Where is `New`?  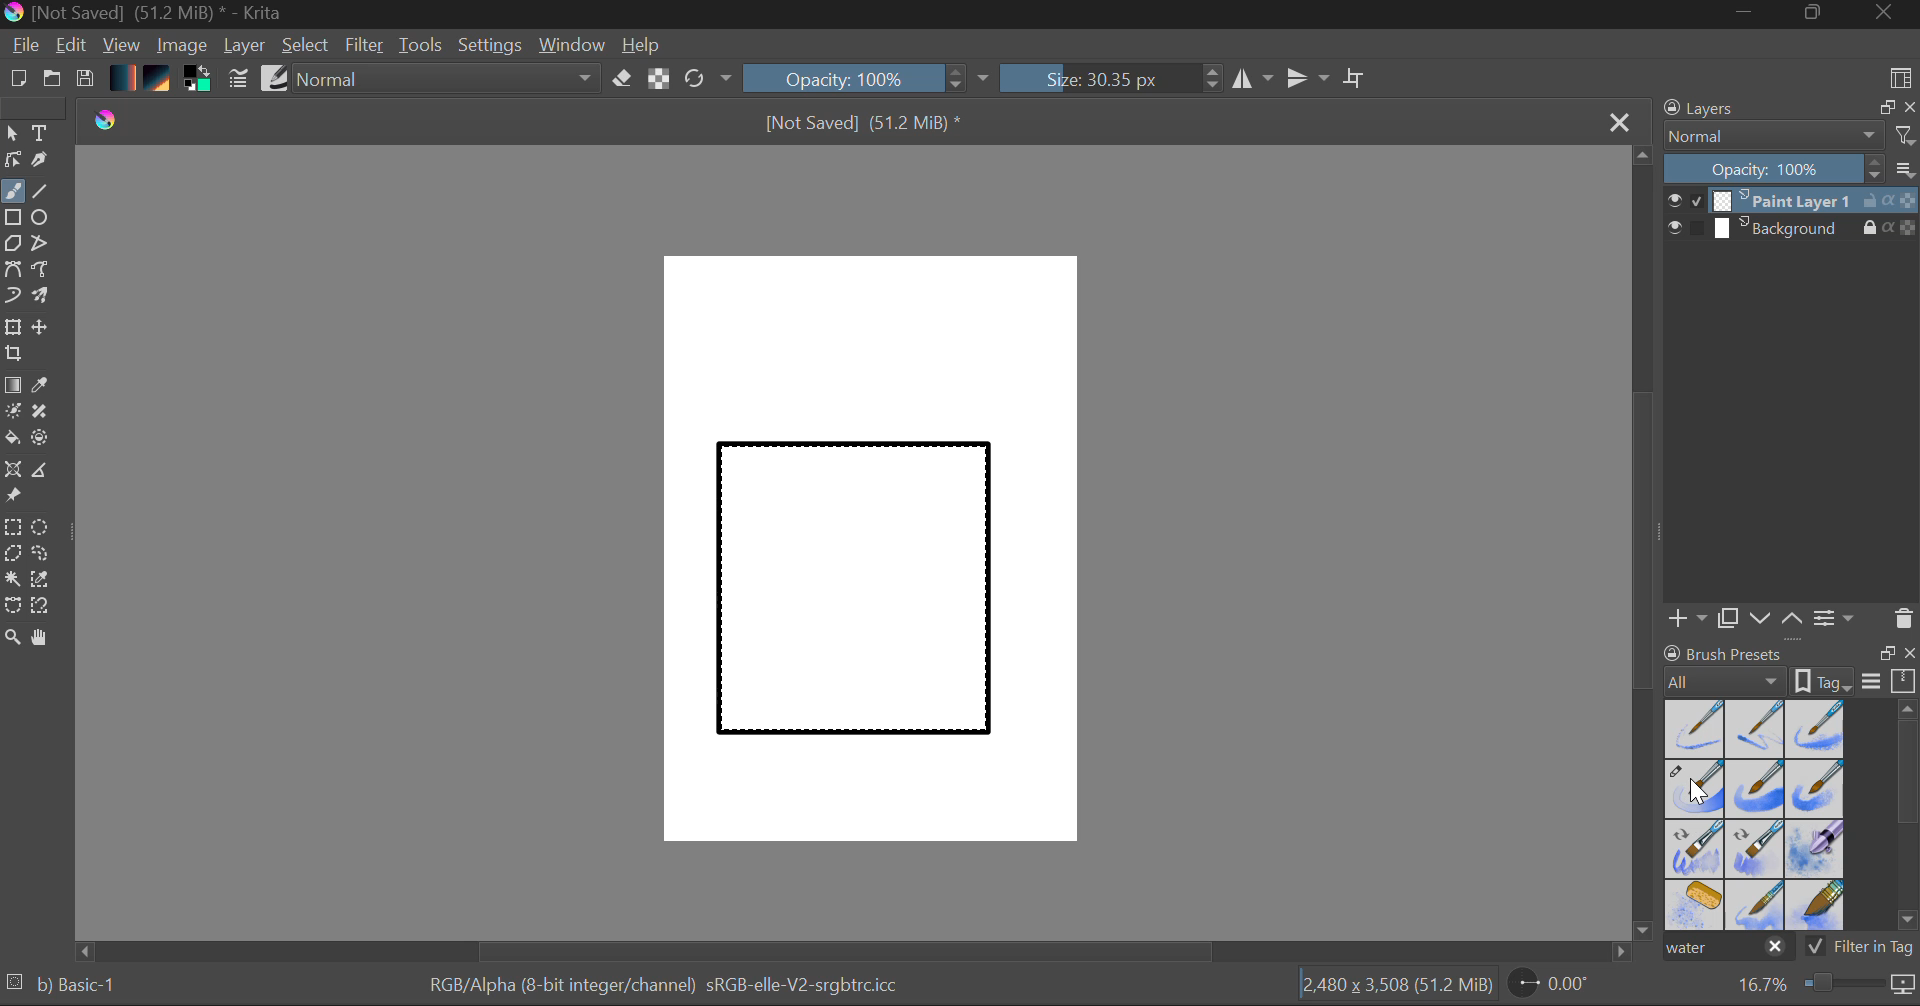
New is located at coordinates (17, 81).